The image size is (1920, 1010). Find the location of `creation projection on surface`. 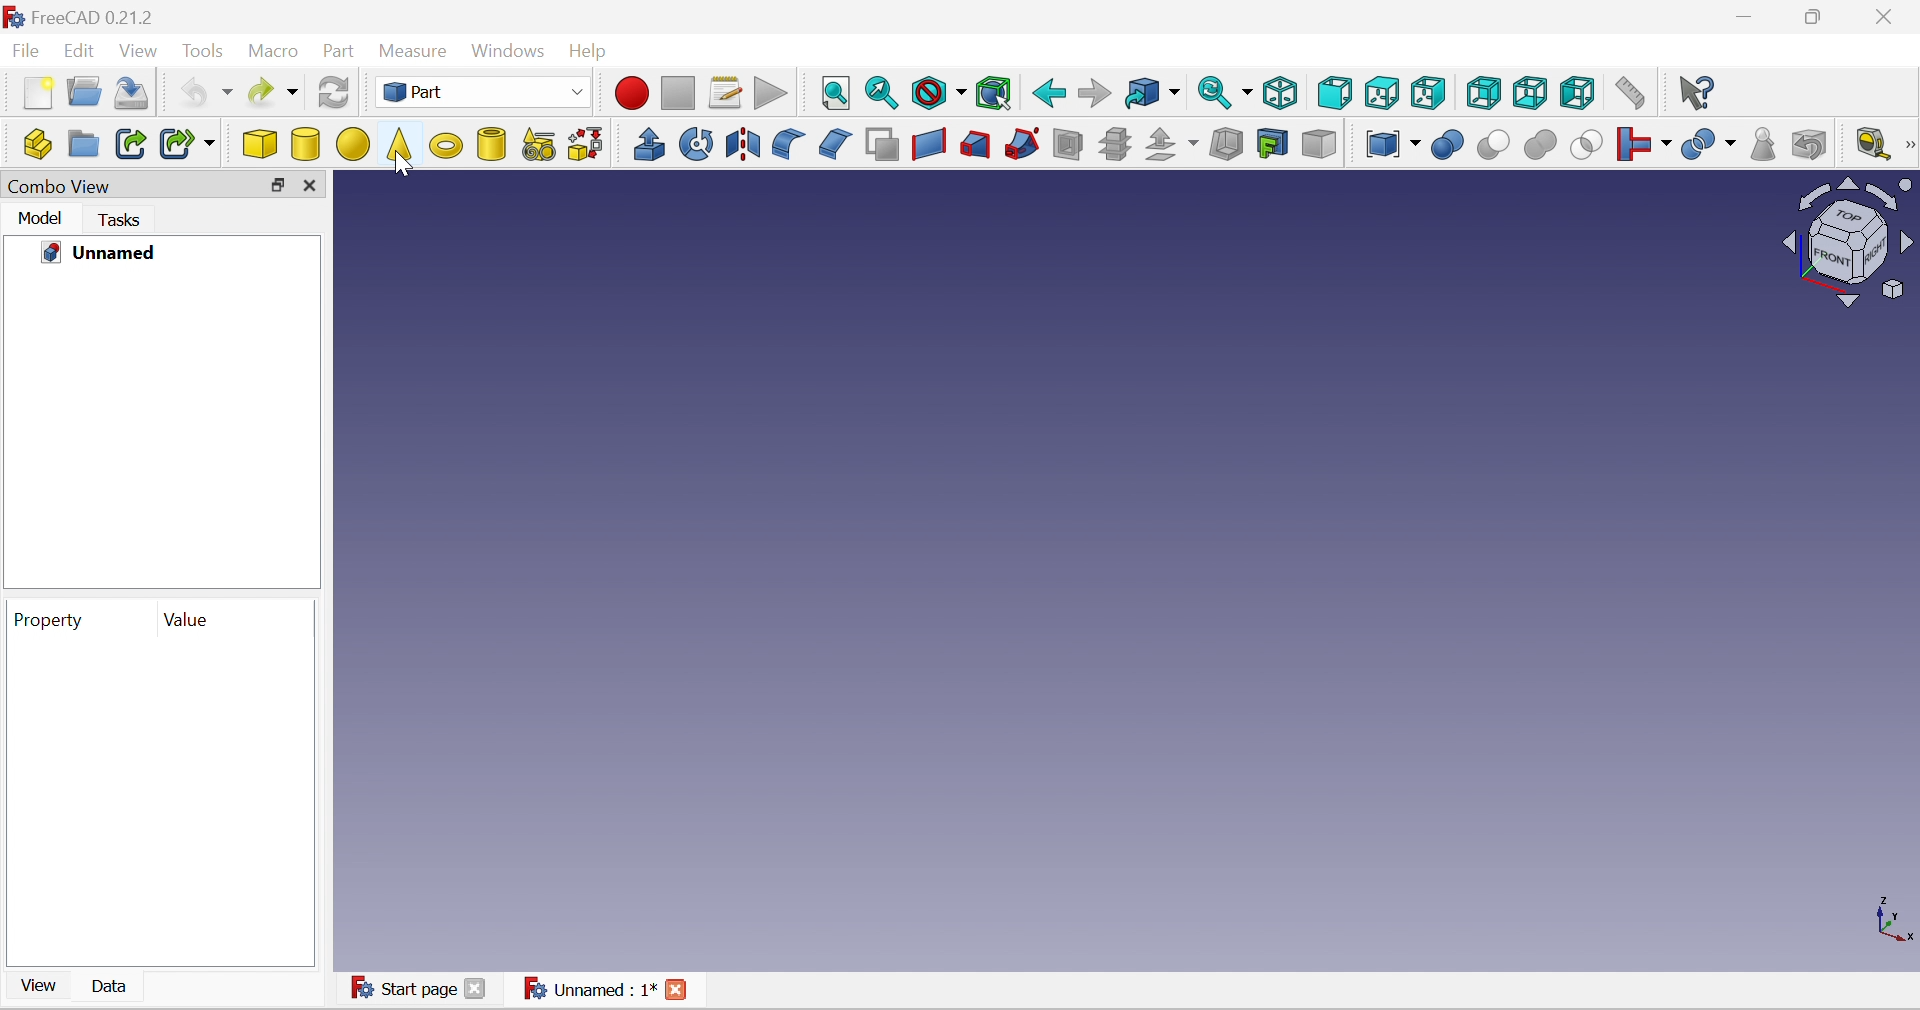

creation projection on surface is located at coordinates (1272, 144).